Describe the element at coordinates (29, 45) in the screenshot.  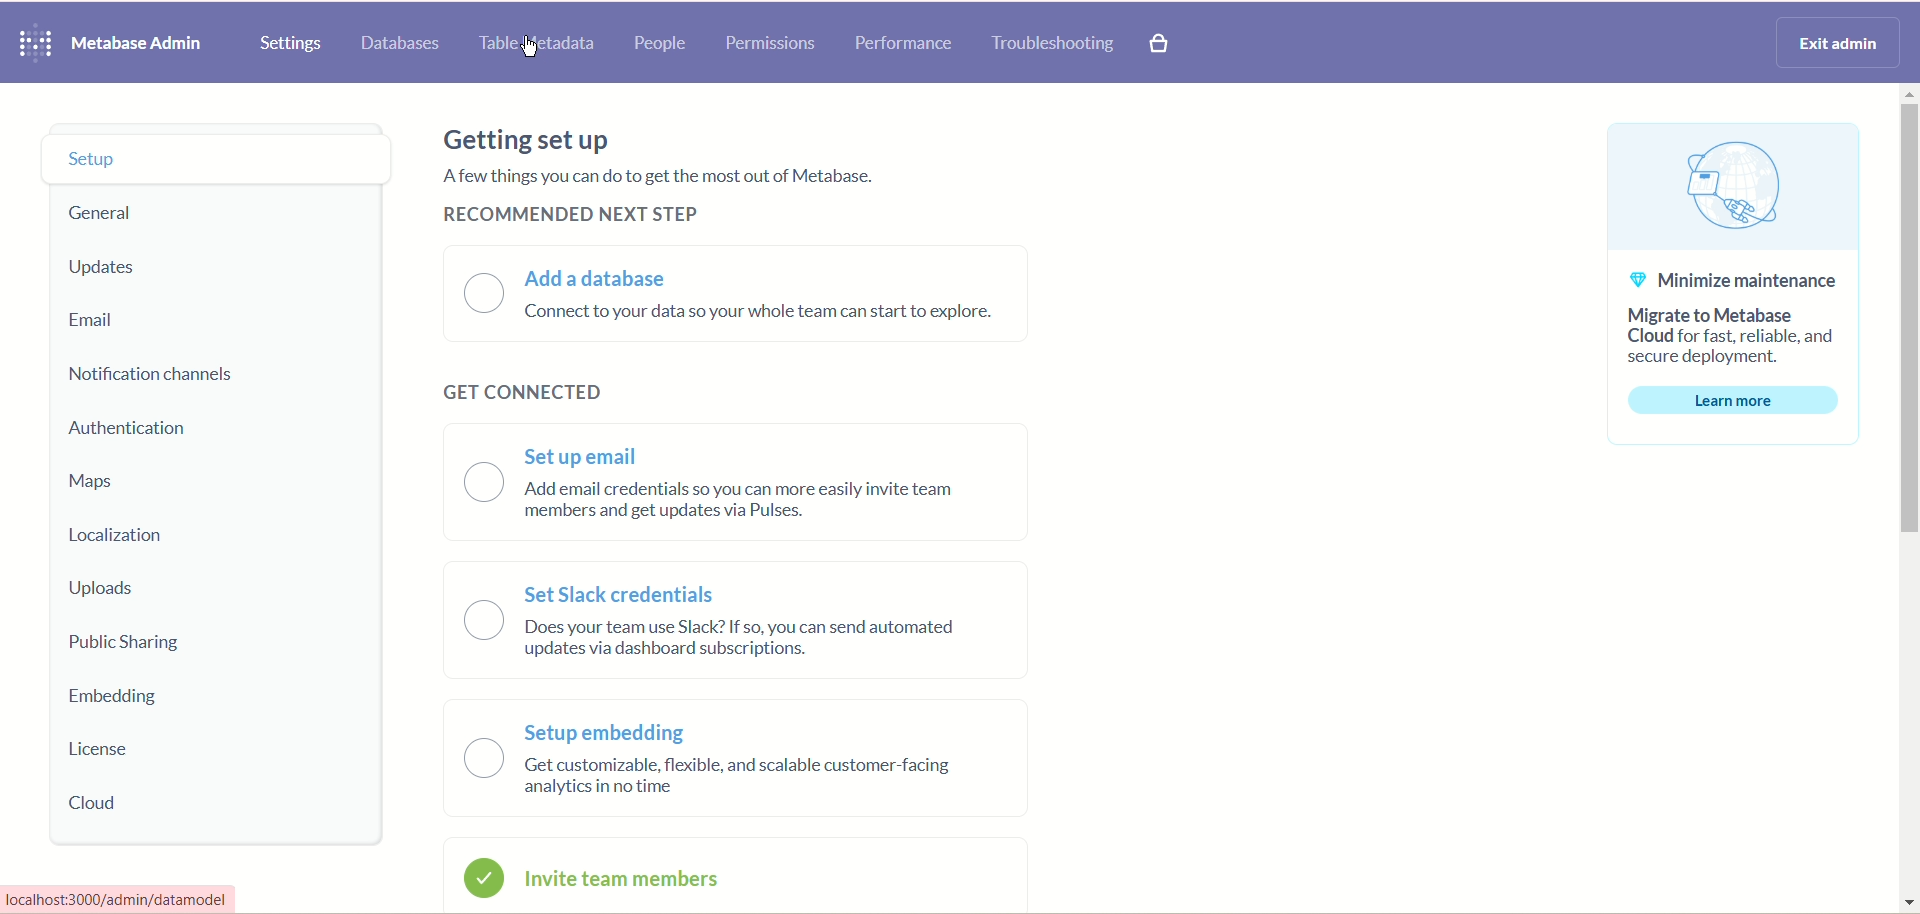
I see `logo` at that location.